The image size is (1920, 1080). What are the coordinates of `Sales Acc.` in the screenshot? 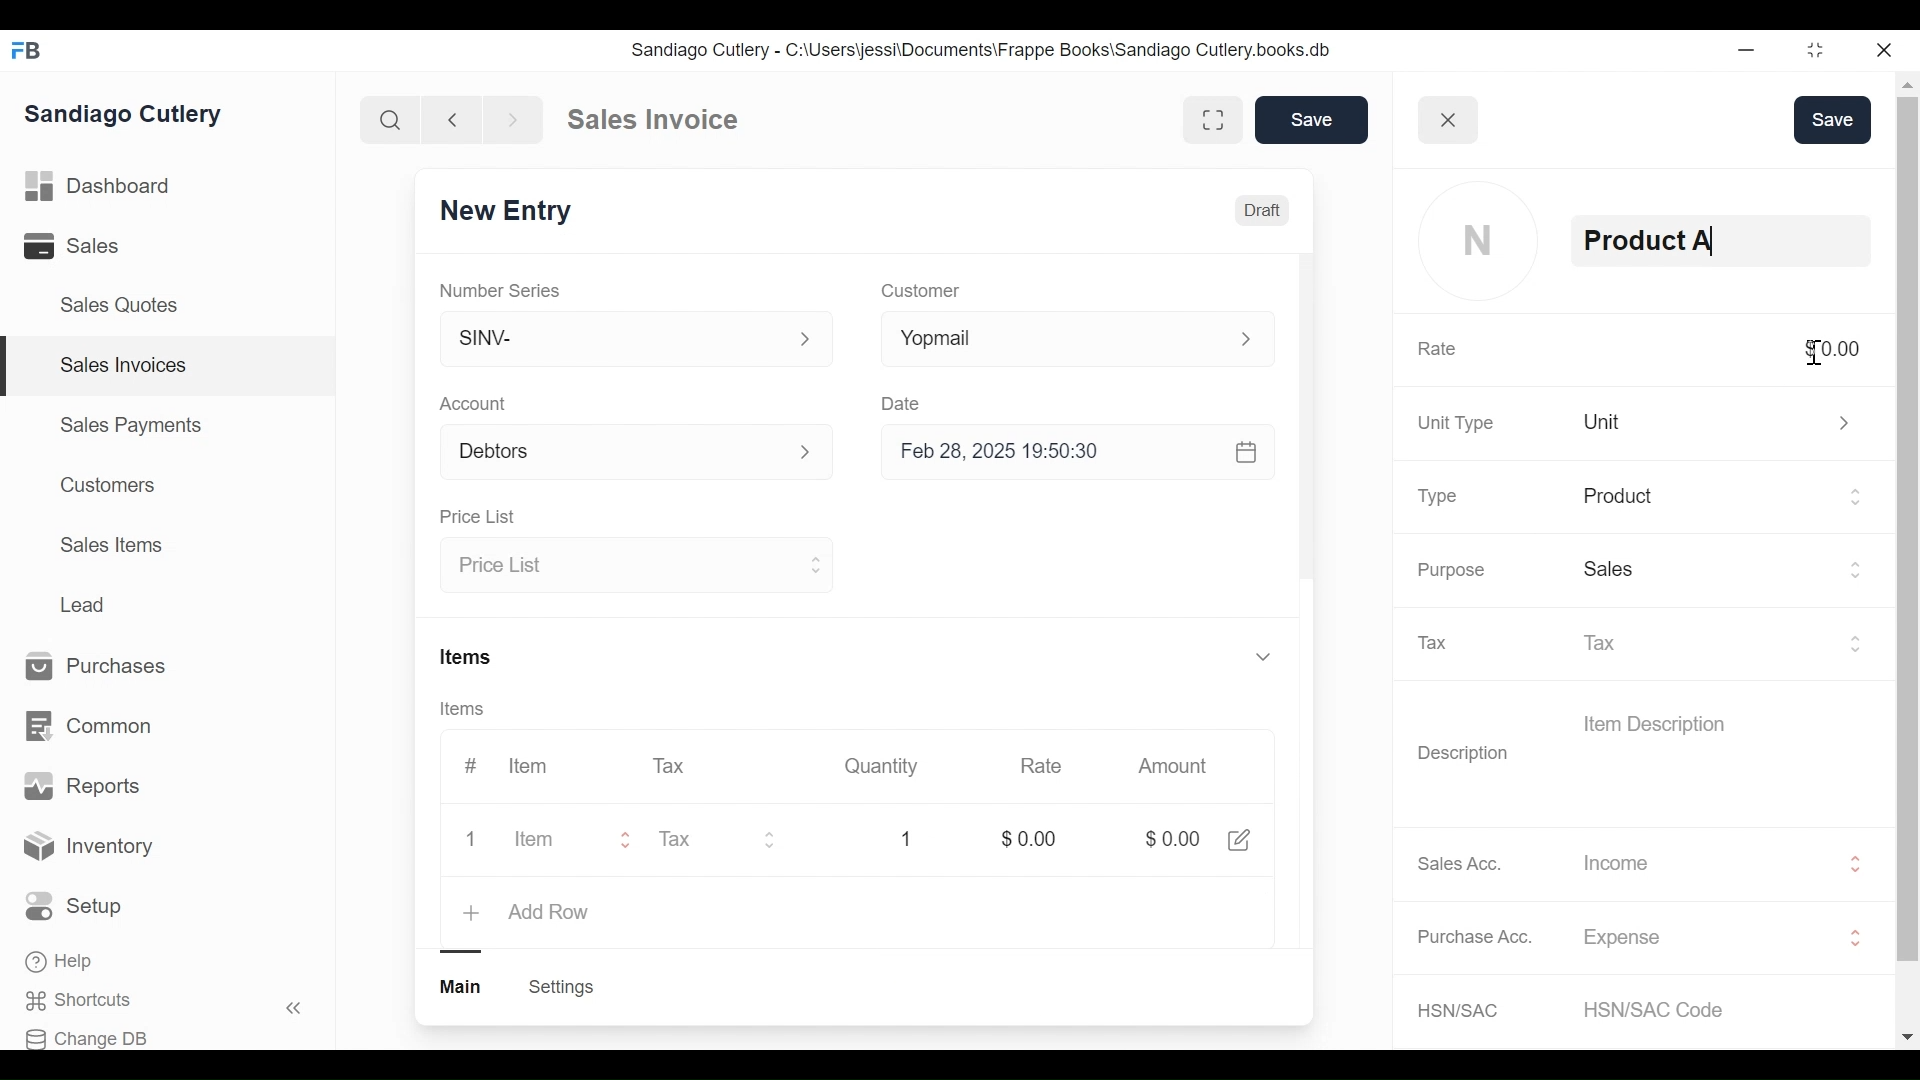 It's located at (1456, 864).